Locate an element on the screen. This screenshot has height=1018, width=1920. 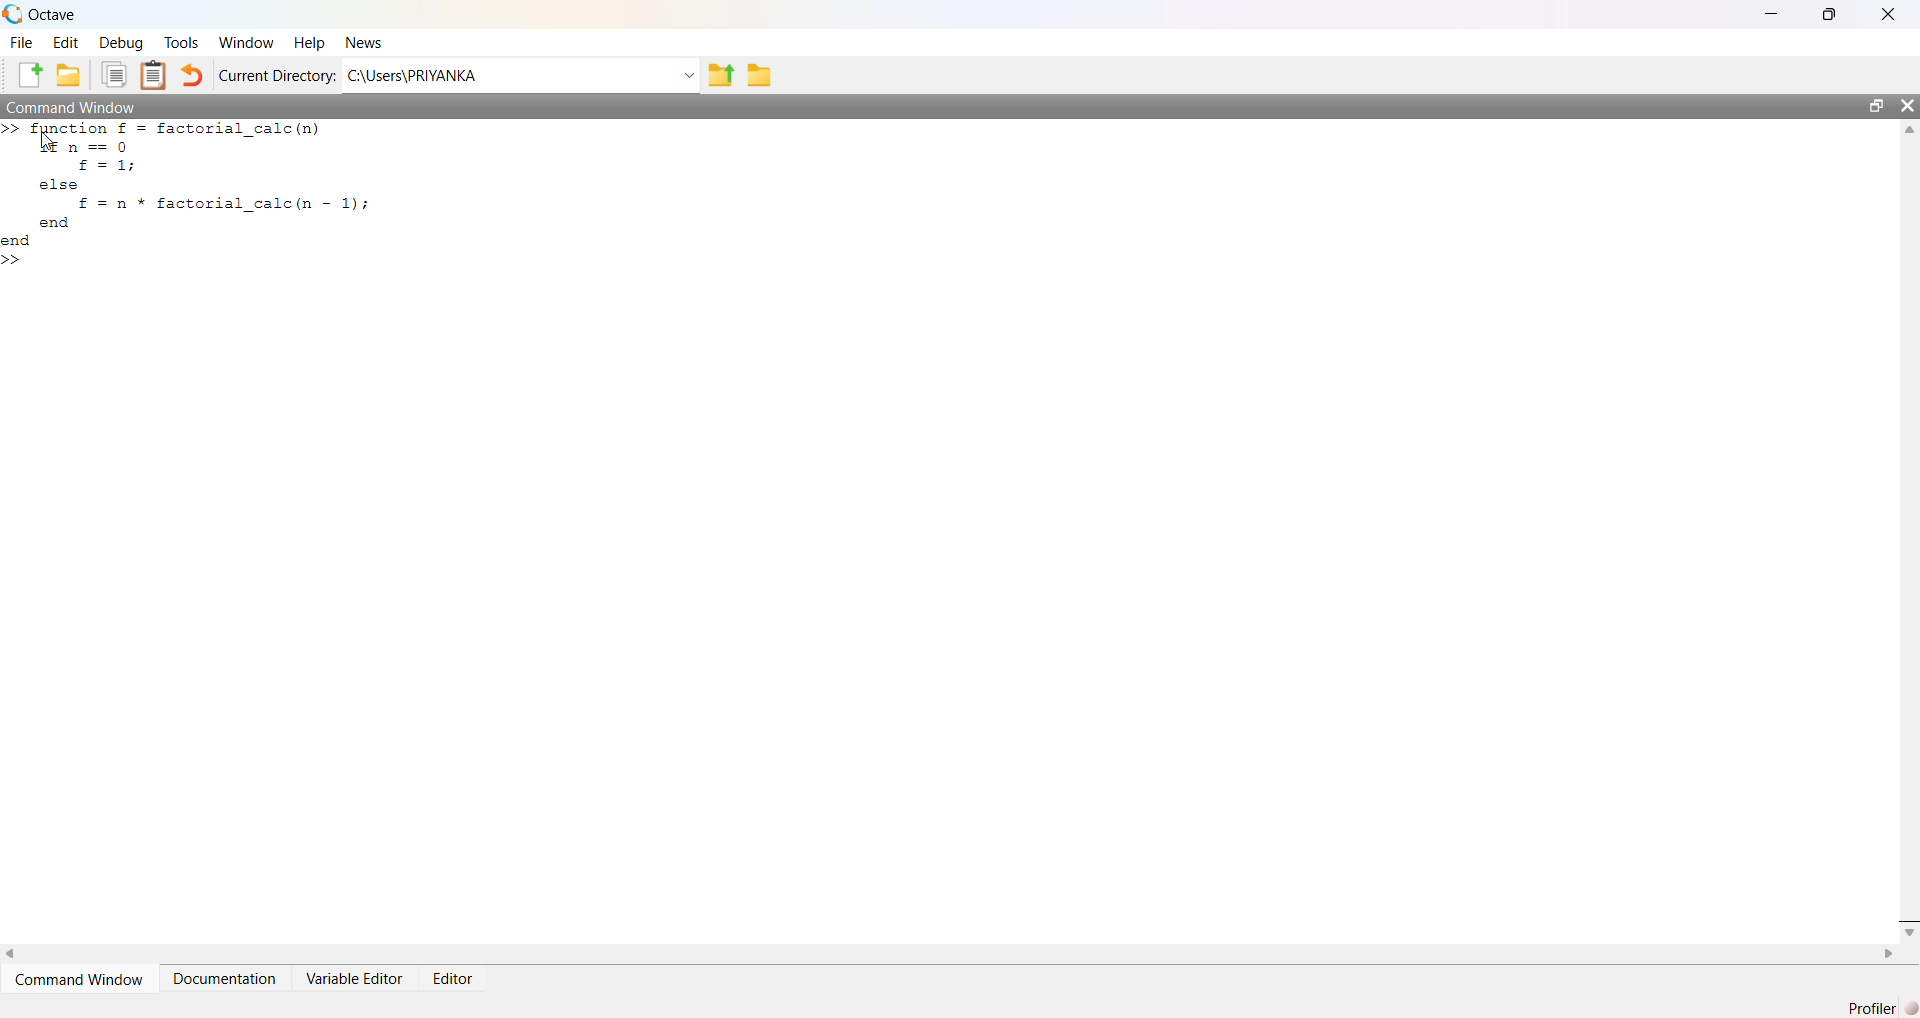
close is located at coordinates (1892, 13).